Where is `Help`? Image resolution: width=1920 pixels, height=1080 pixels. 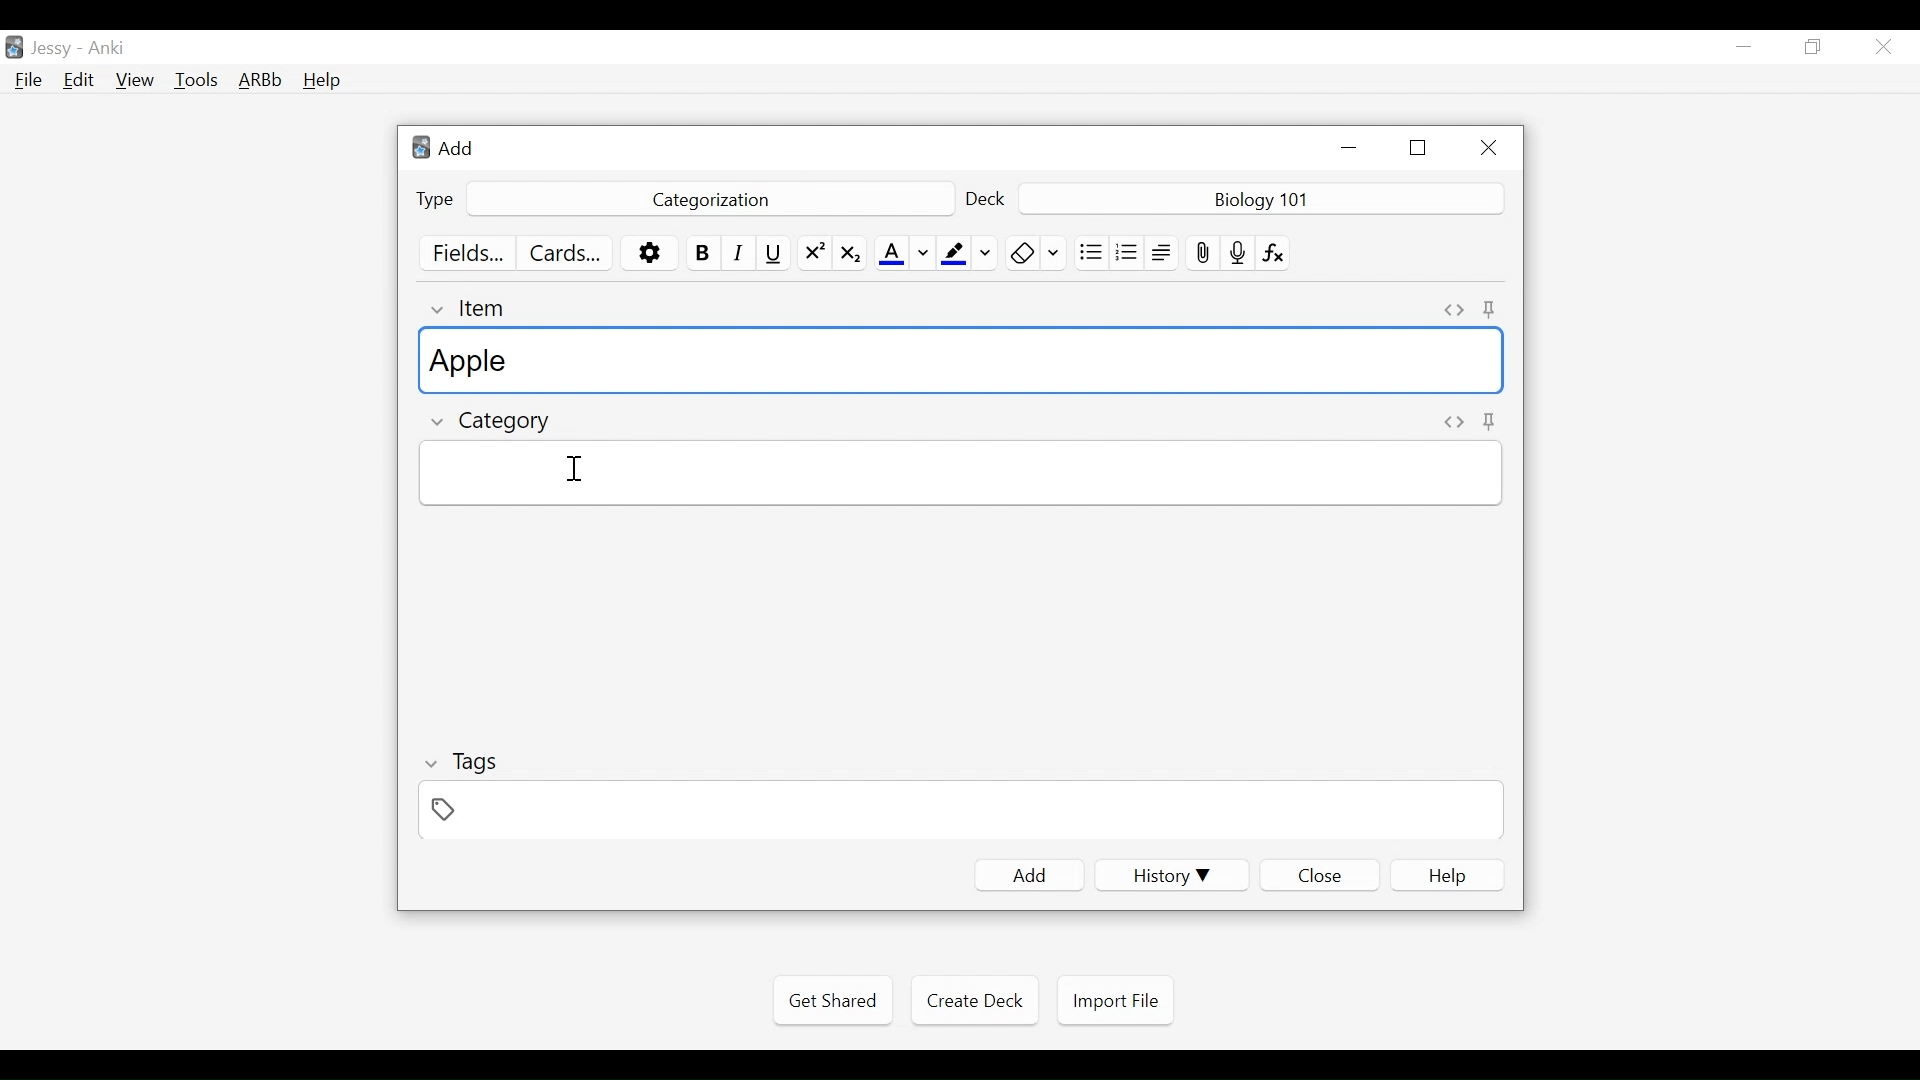
Help is located at coordinates (321, 82).